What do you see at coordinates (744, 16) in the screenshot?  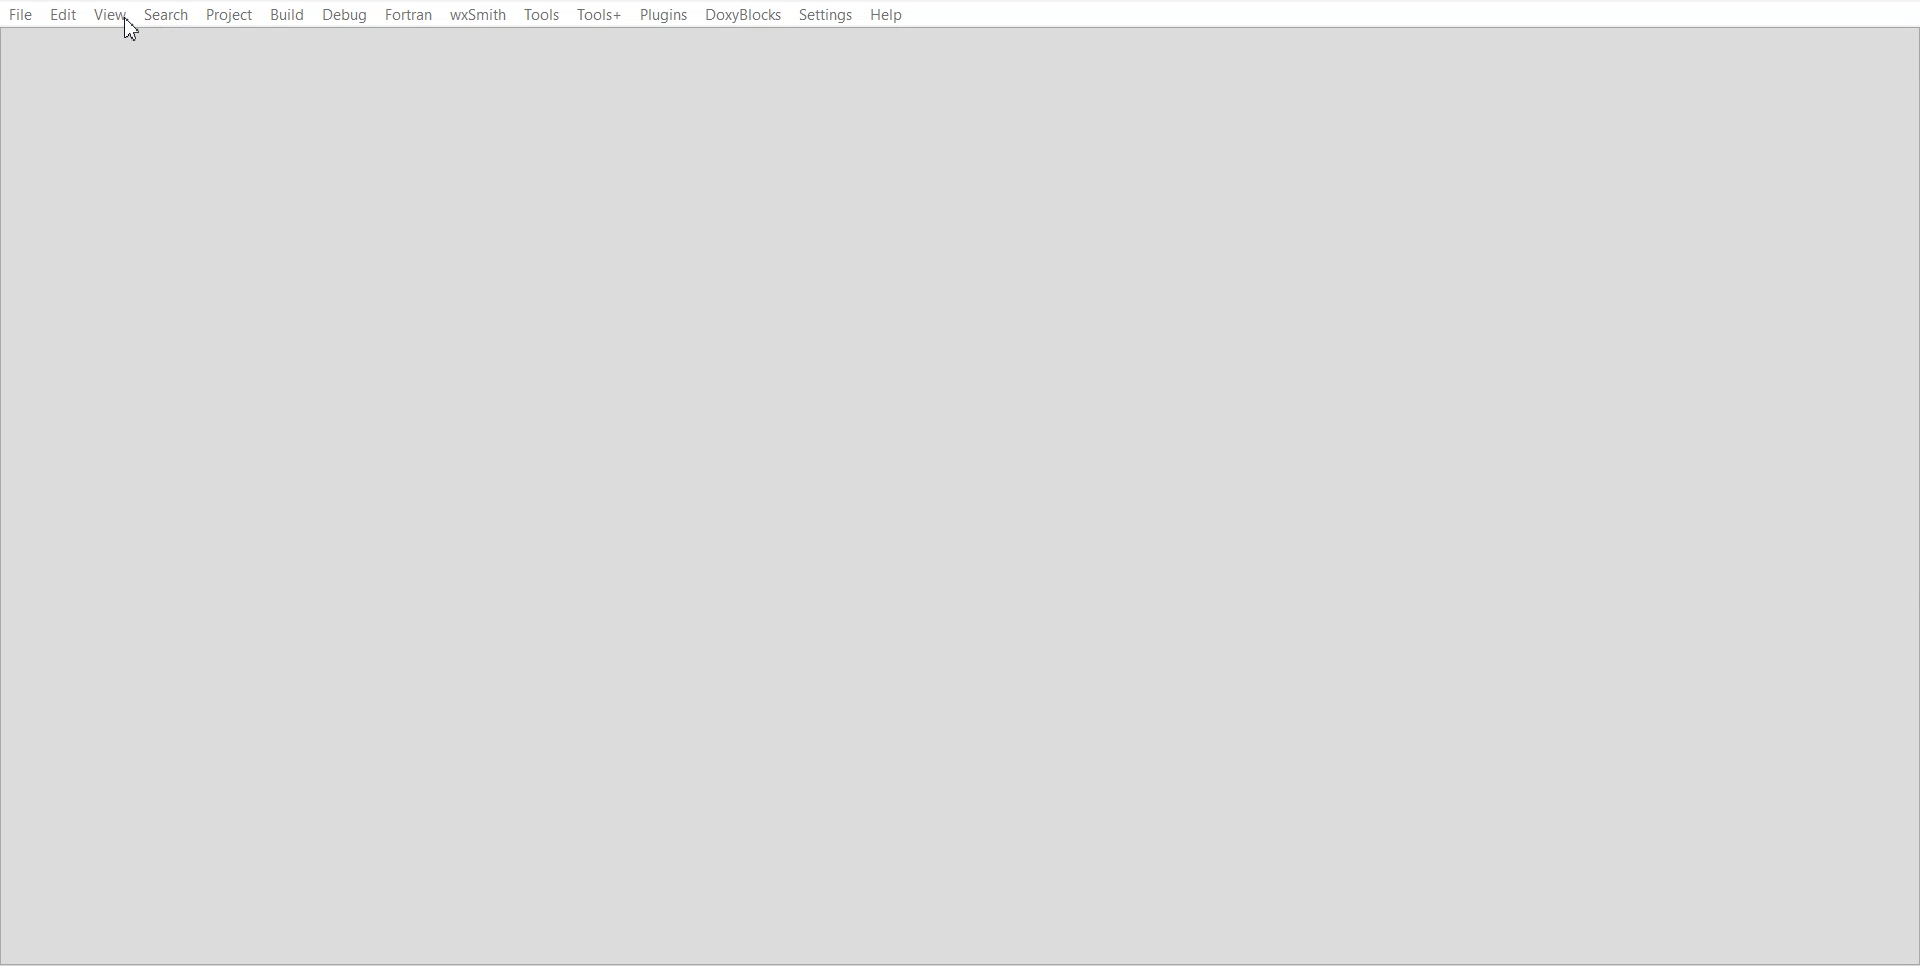 I see `DoxyBlocks` at bounding box center [744, 16].